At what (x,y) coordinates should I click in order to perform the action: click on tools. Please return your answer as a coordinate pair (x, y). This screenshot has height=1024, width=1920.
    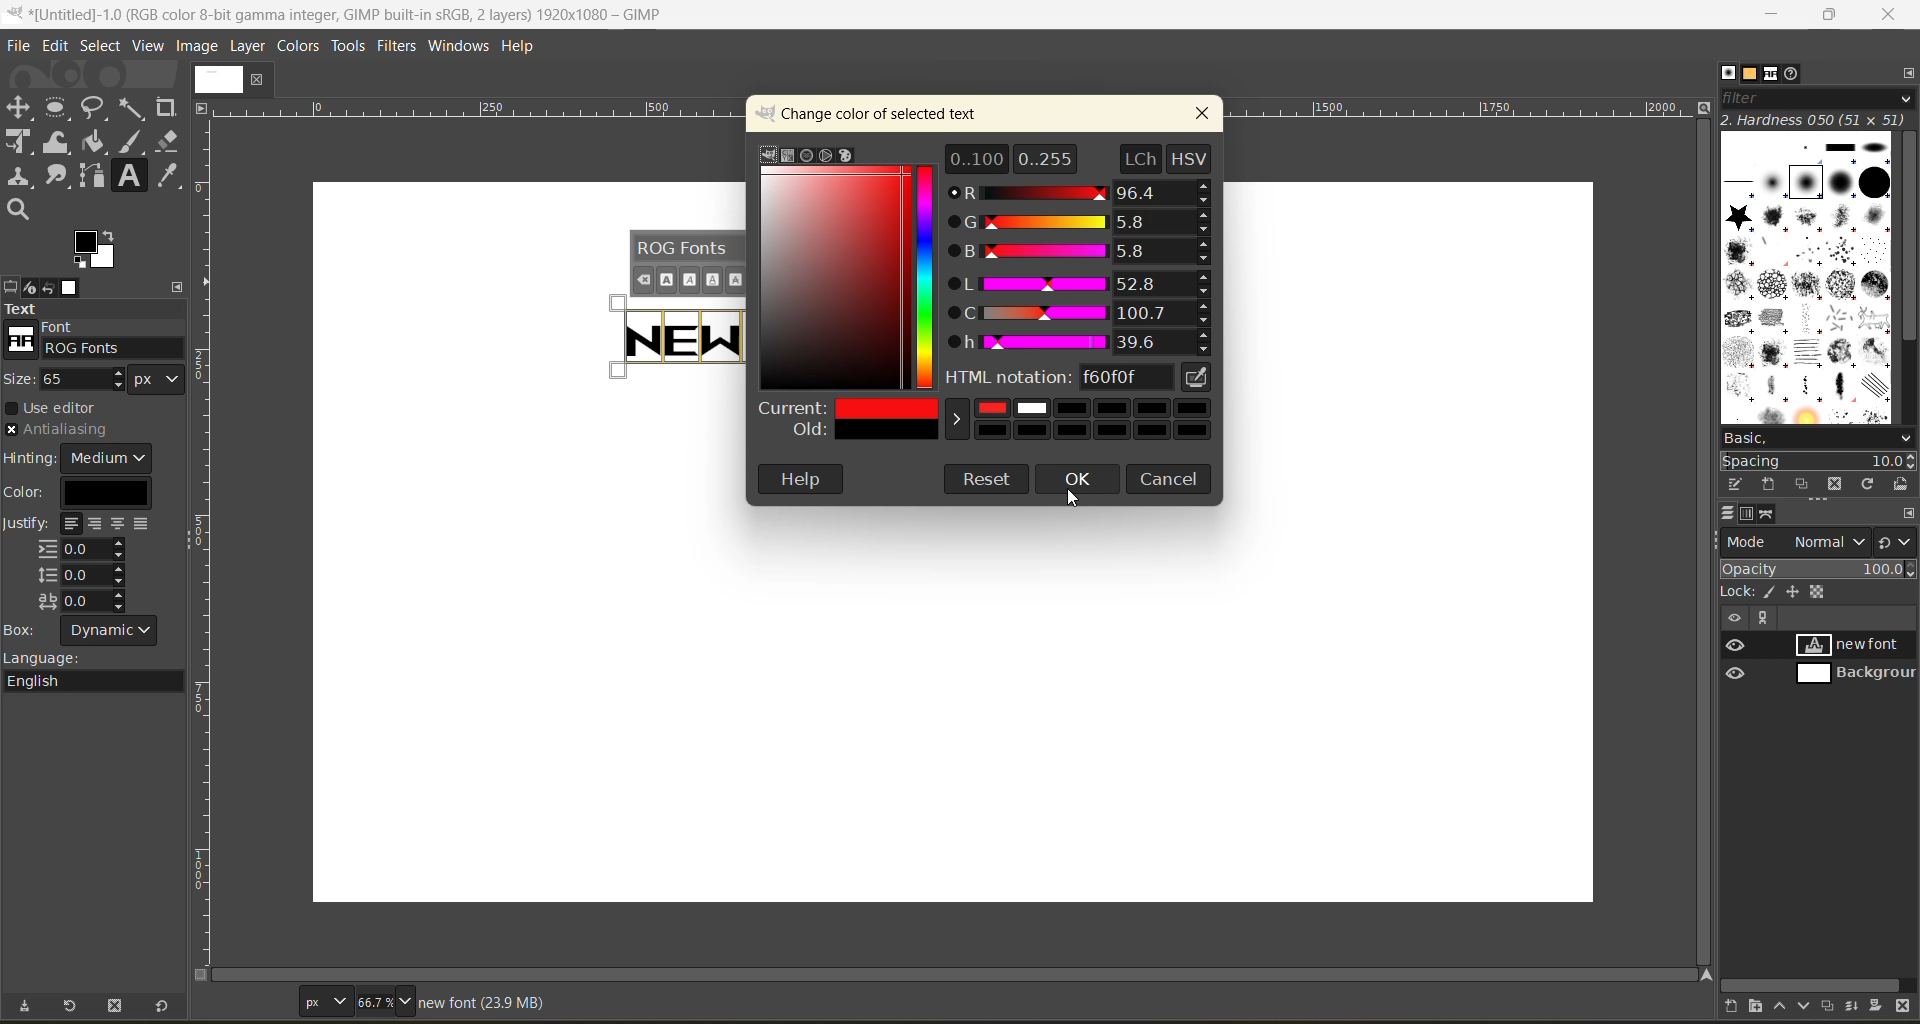
    Looking at the image, I should click on (348, 46).